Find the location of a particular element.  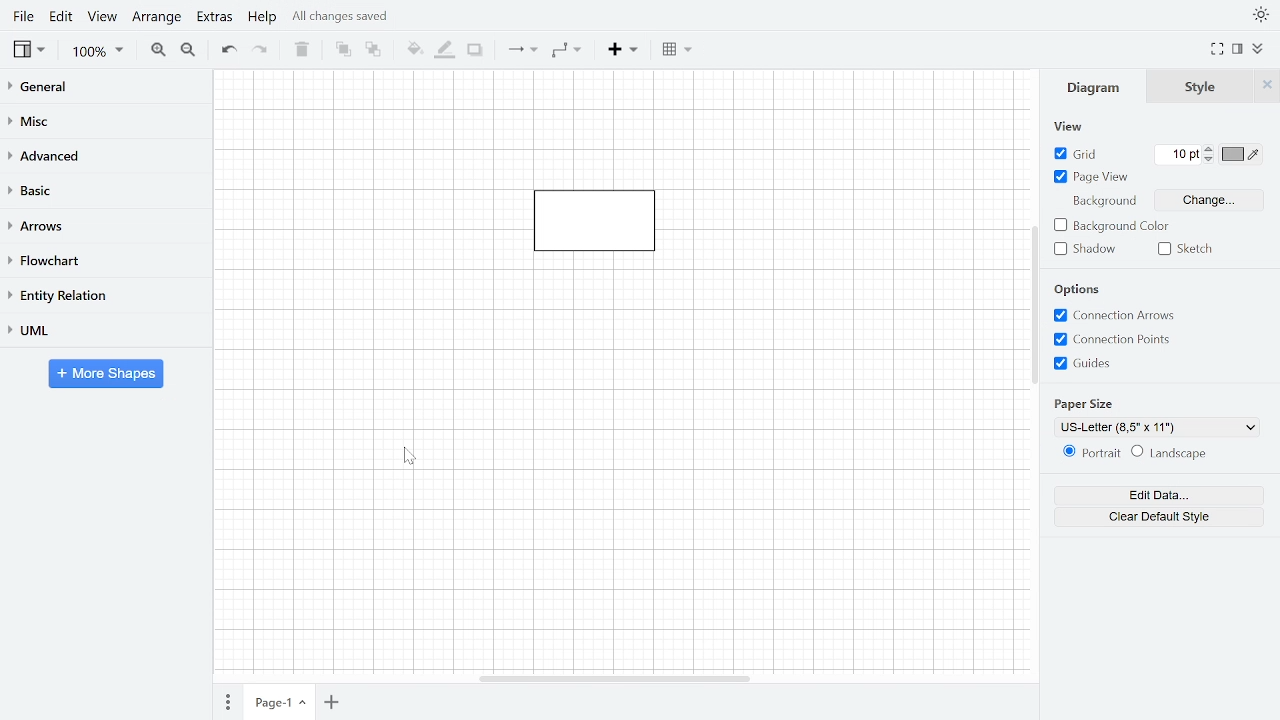

Vertical scrollbar is located at coordinates (1037, 306).